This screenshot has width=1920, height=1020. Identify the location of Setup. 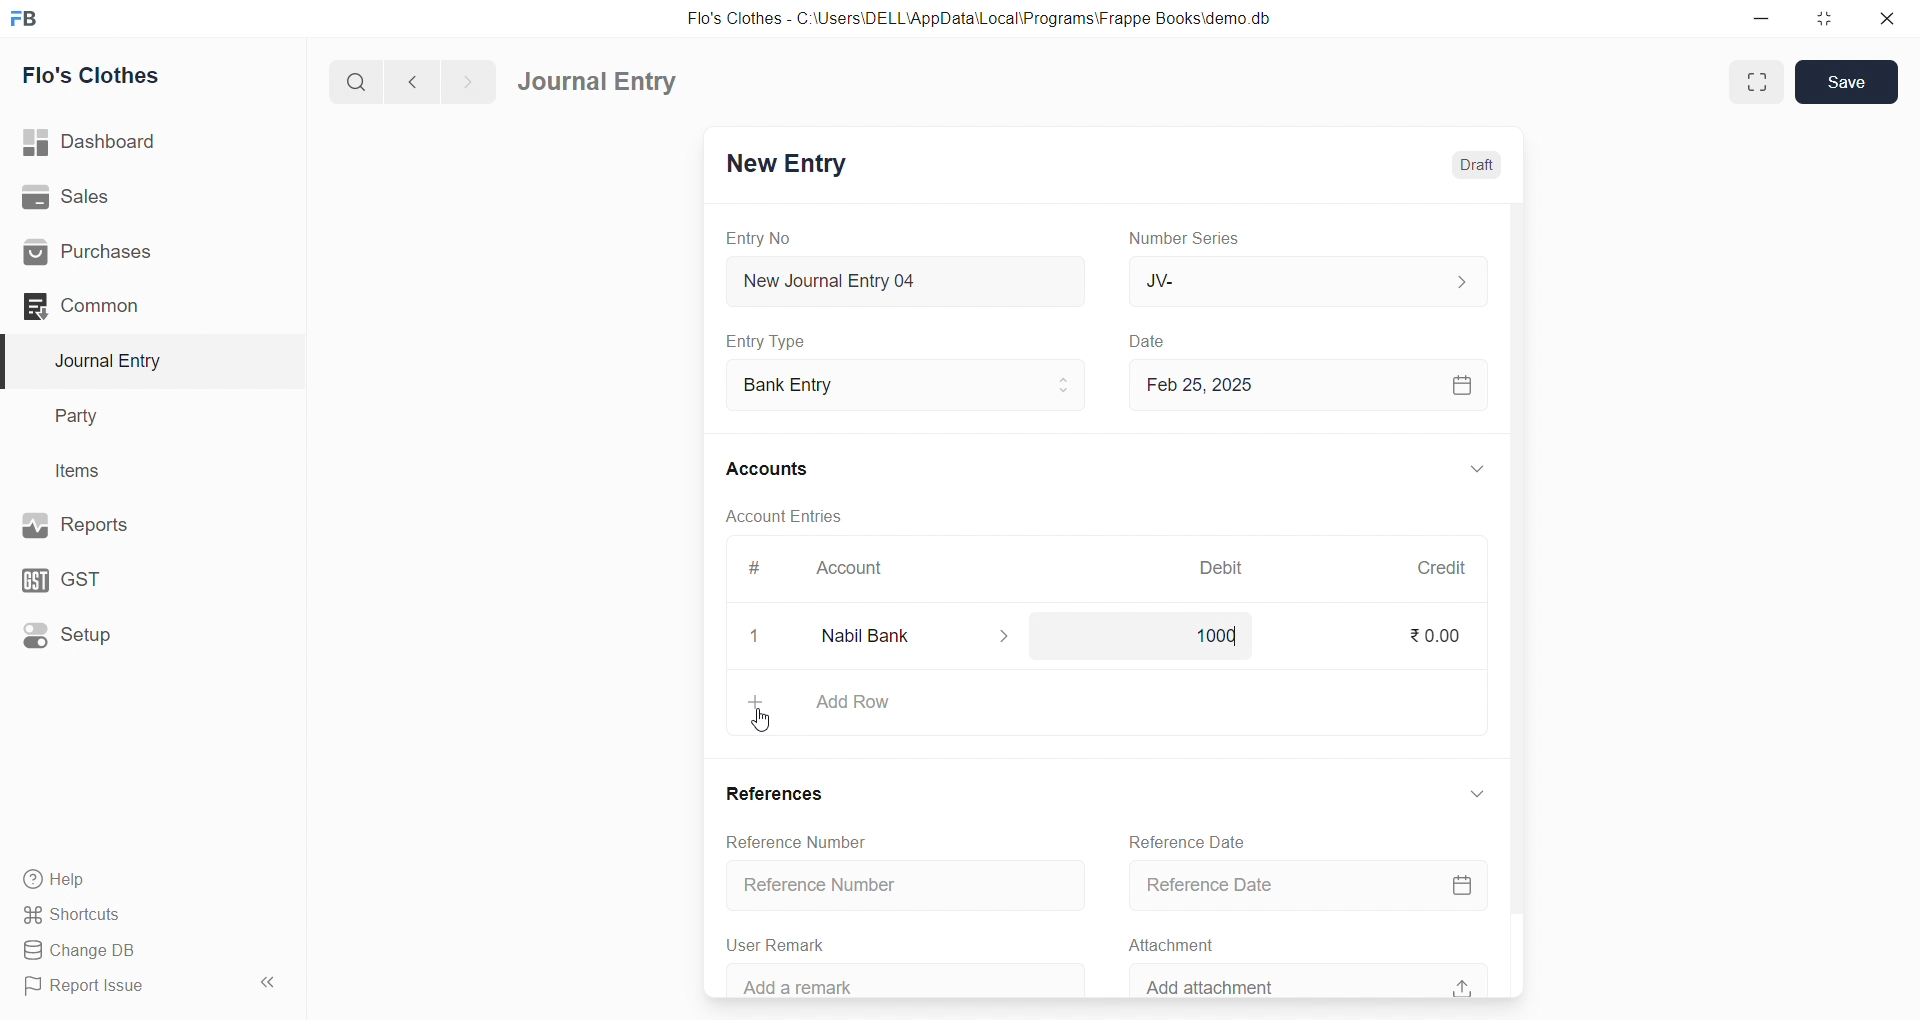
(141, 633).